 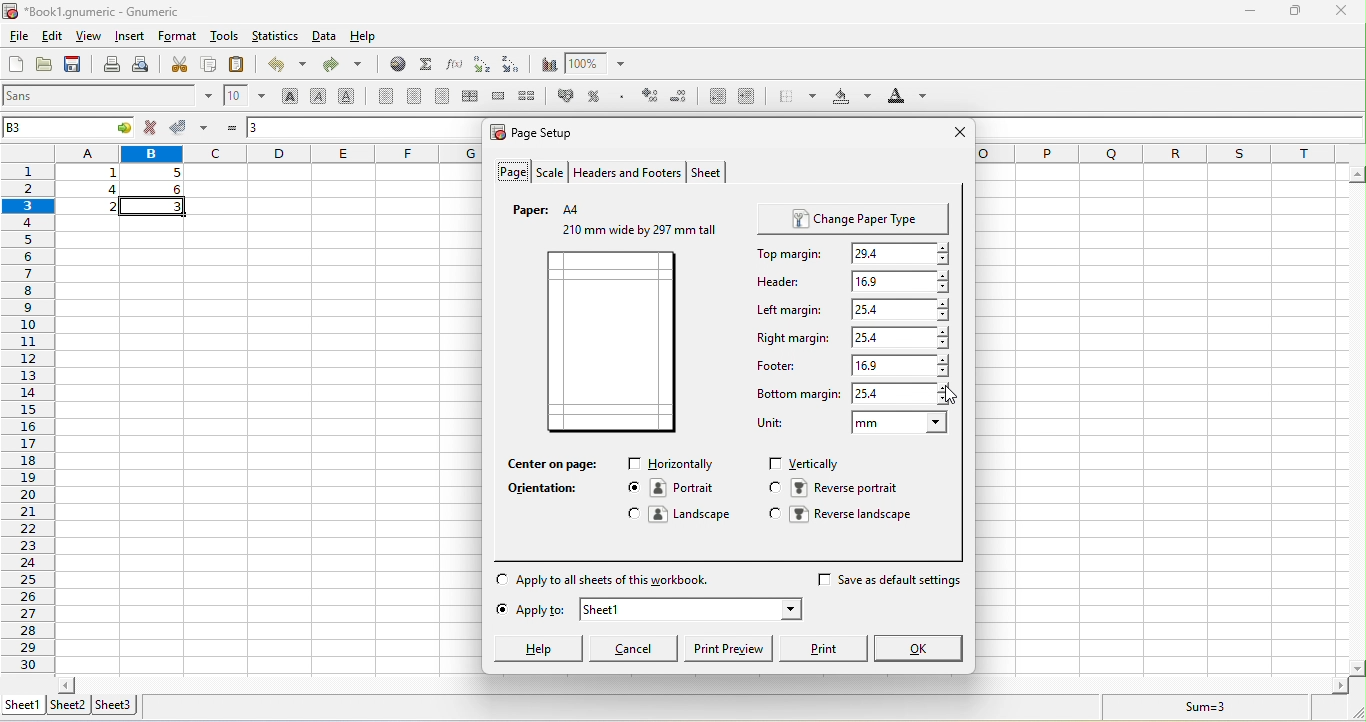 What do you see at coordinates (513, 172) in the screenshot?
I see `page` at bounding box center [513, 172].